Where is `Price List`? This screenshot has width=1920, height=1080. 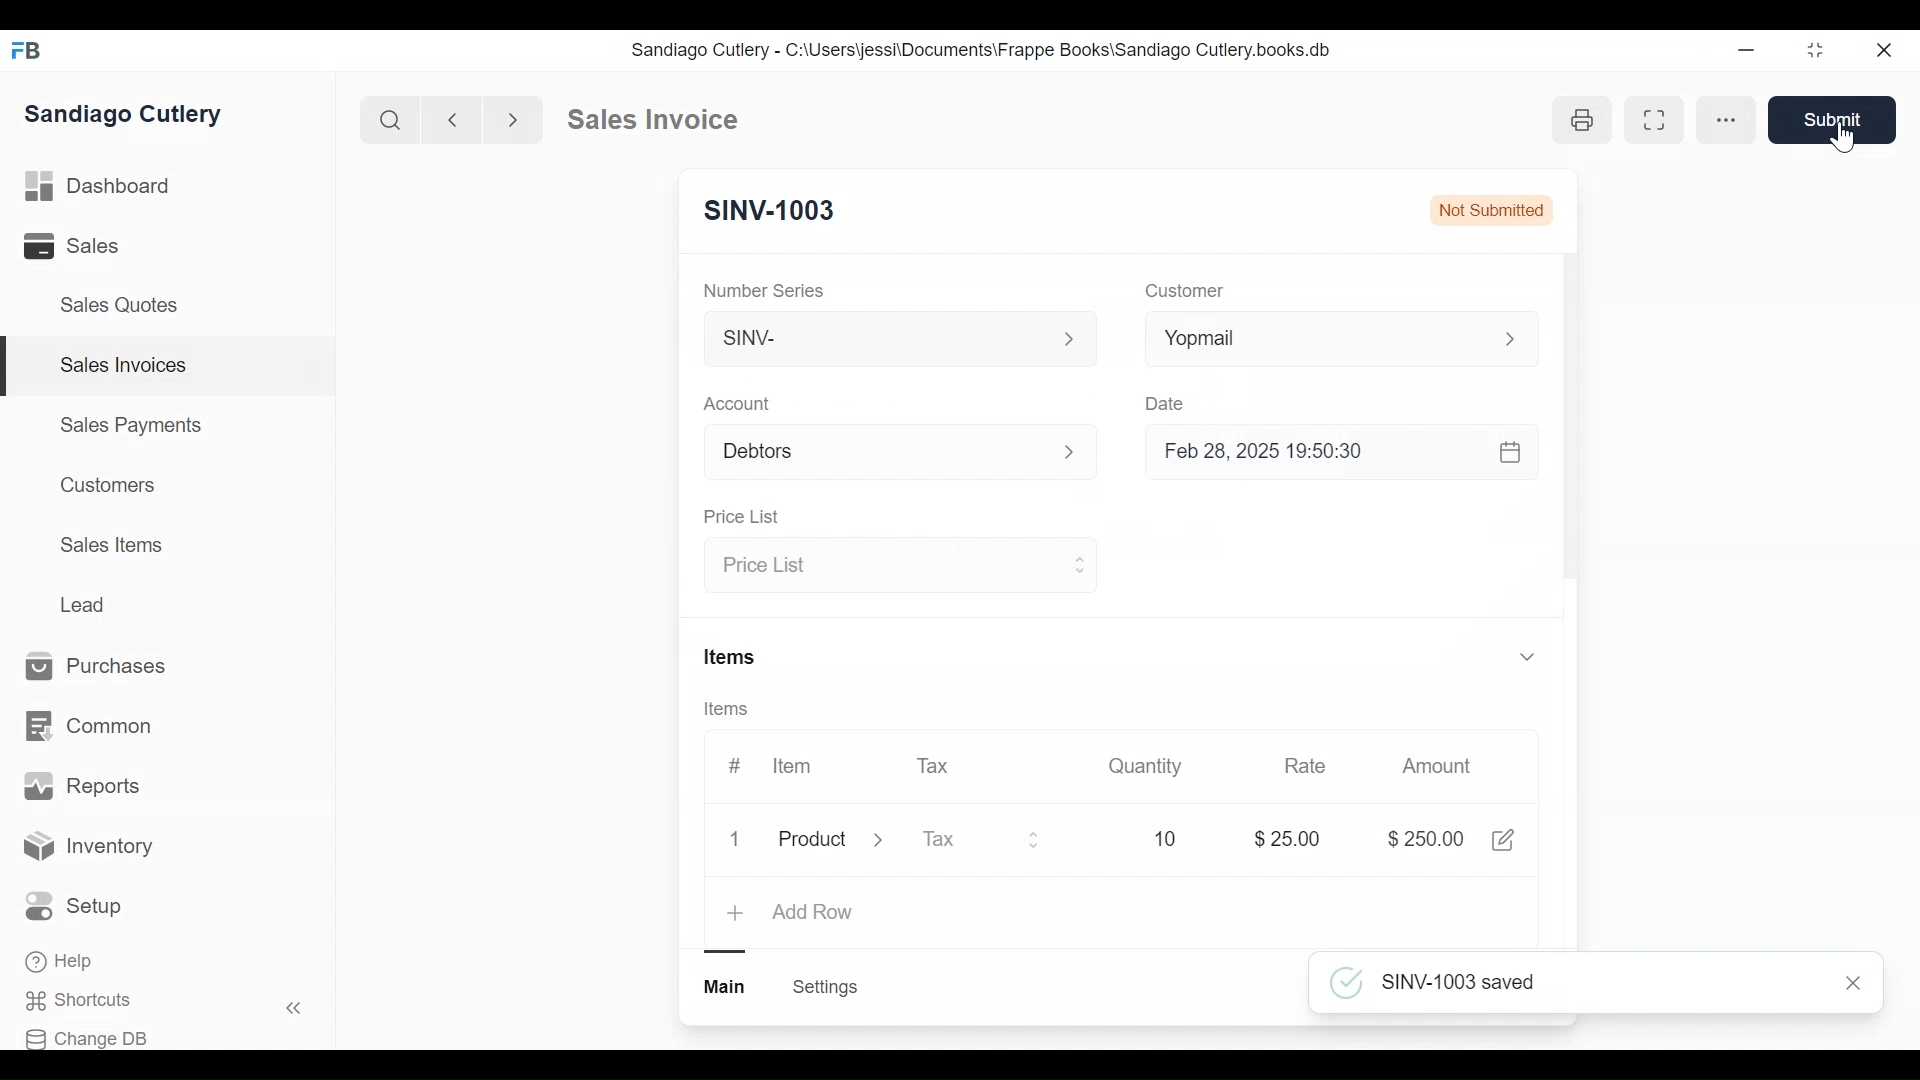
Price List is located at coordinates (746, 517).